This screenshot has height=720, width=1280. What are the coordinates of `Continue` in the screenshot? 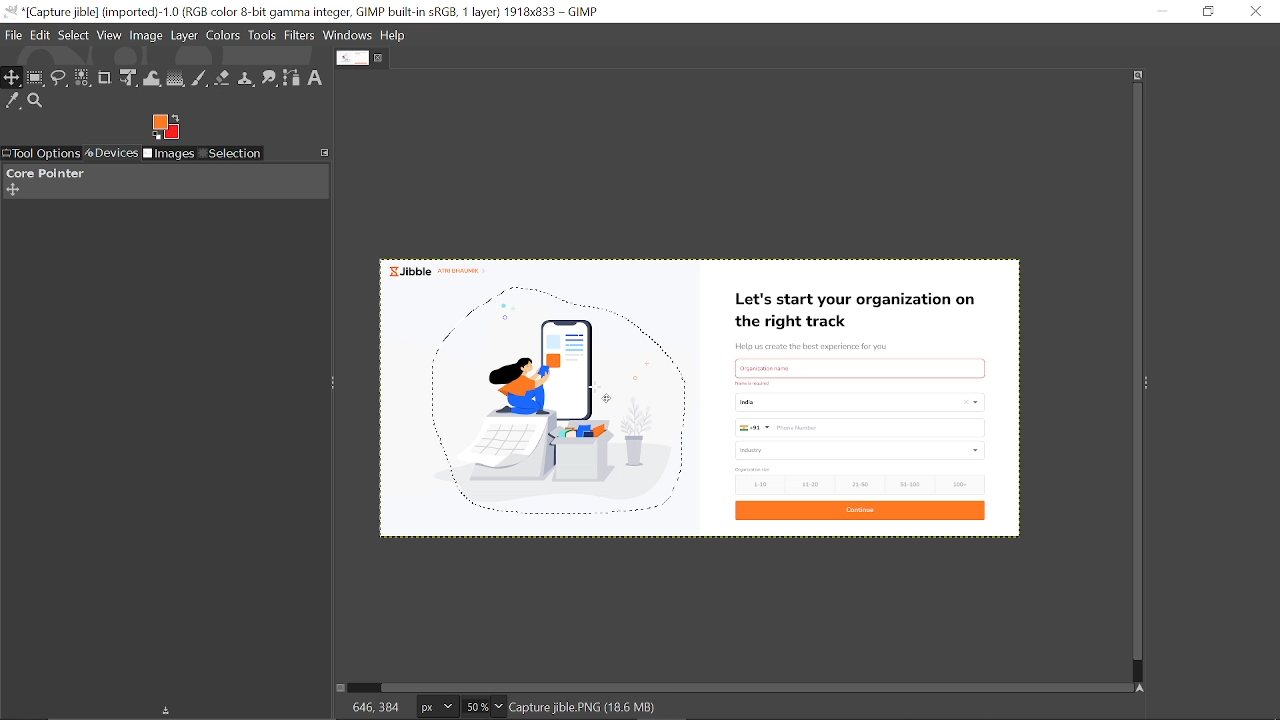 It's located at (858, 512).